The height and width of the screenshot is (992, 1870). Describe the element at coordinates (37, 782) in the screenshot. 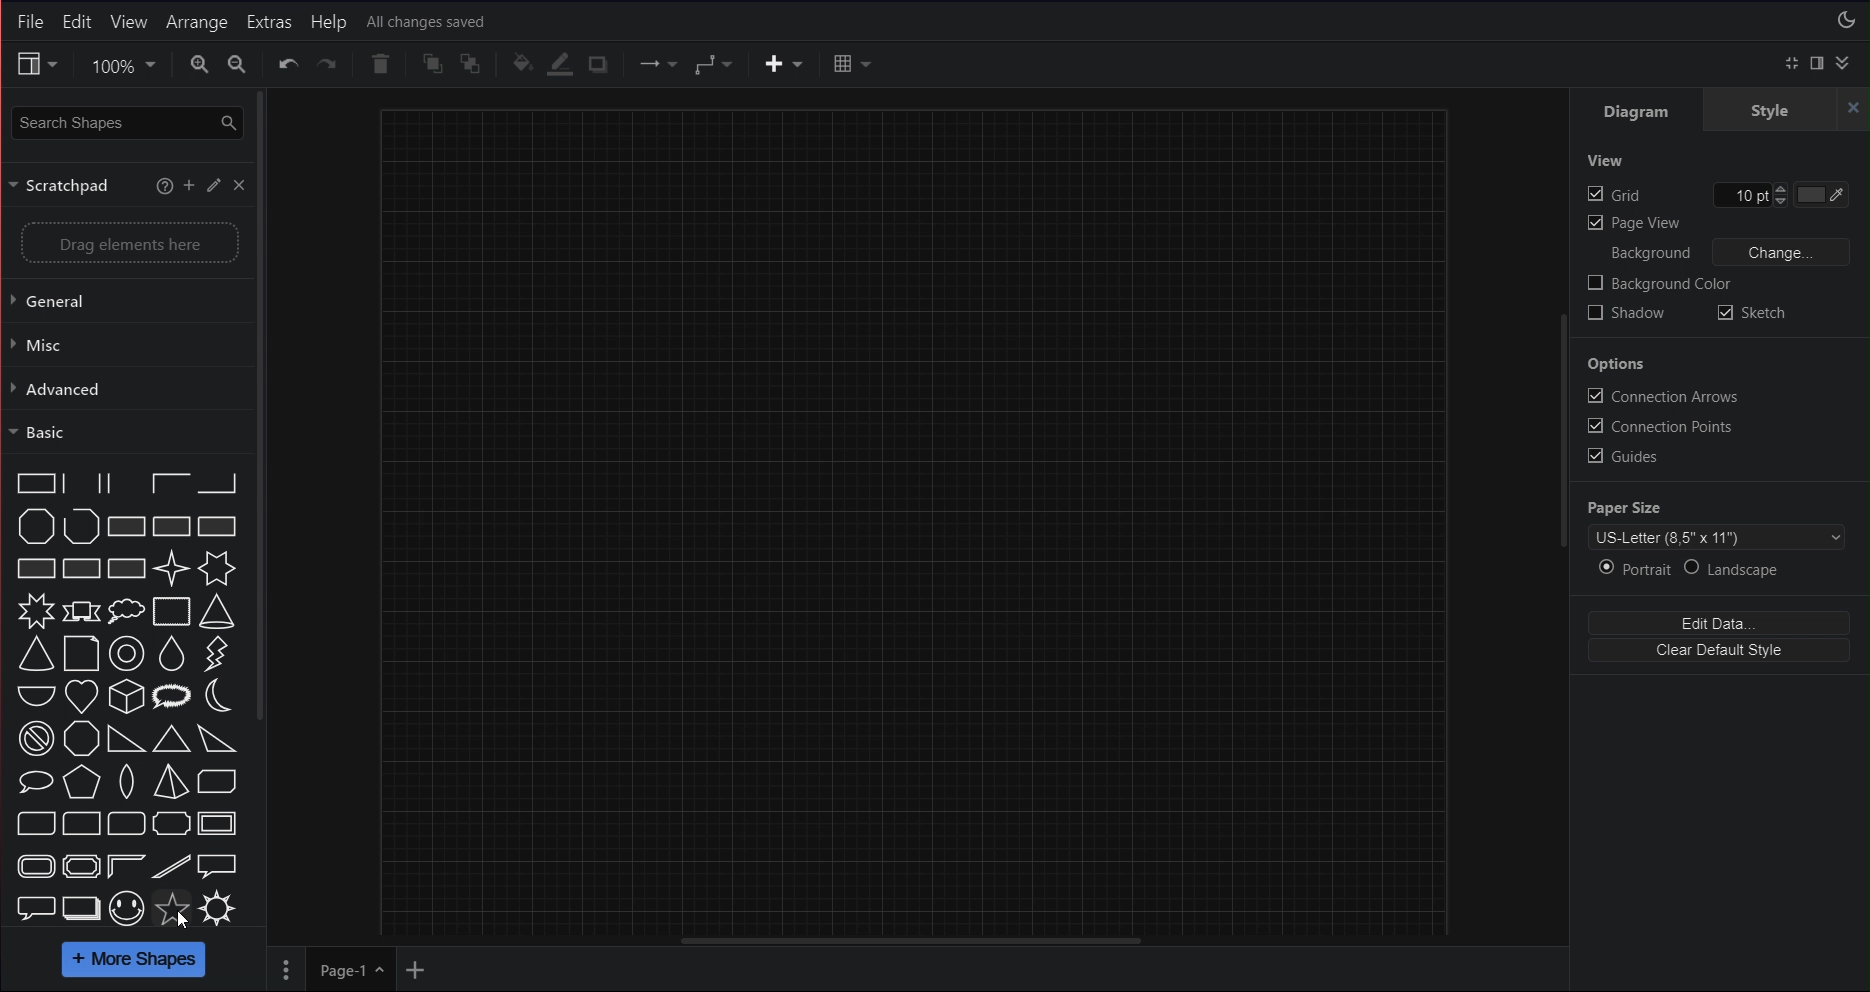

I see `oval callout` at that location.